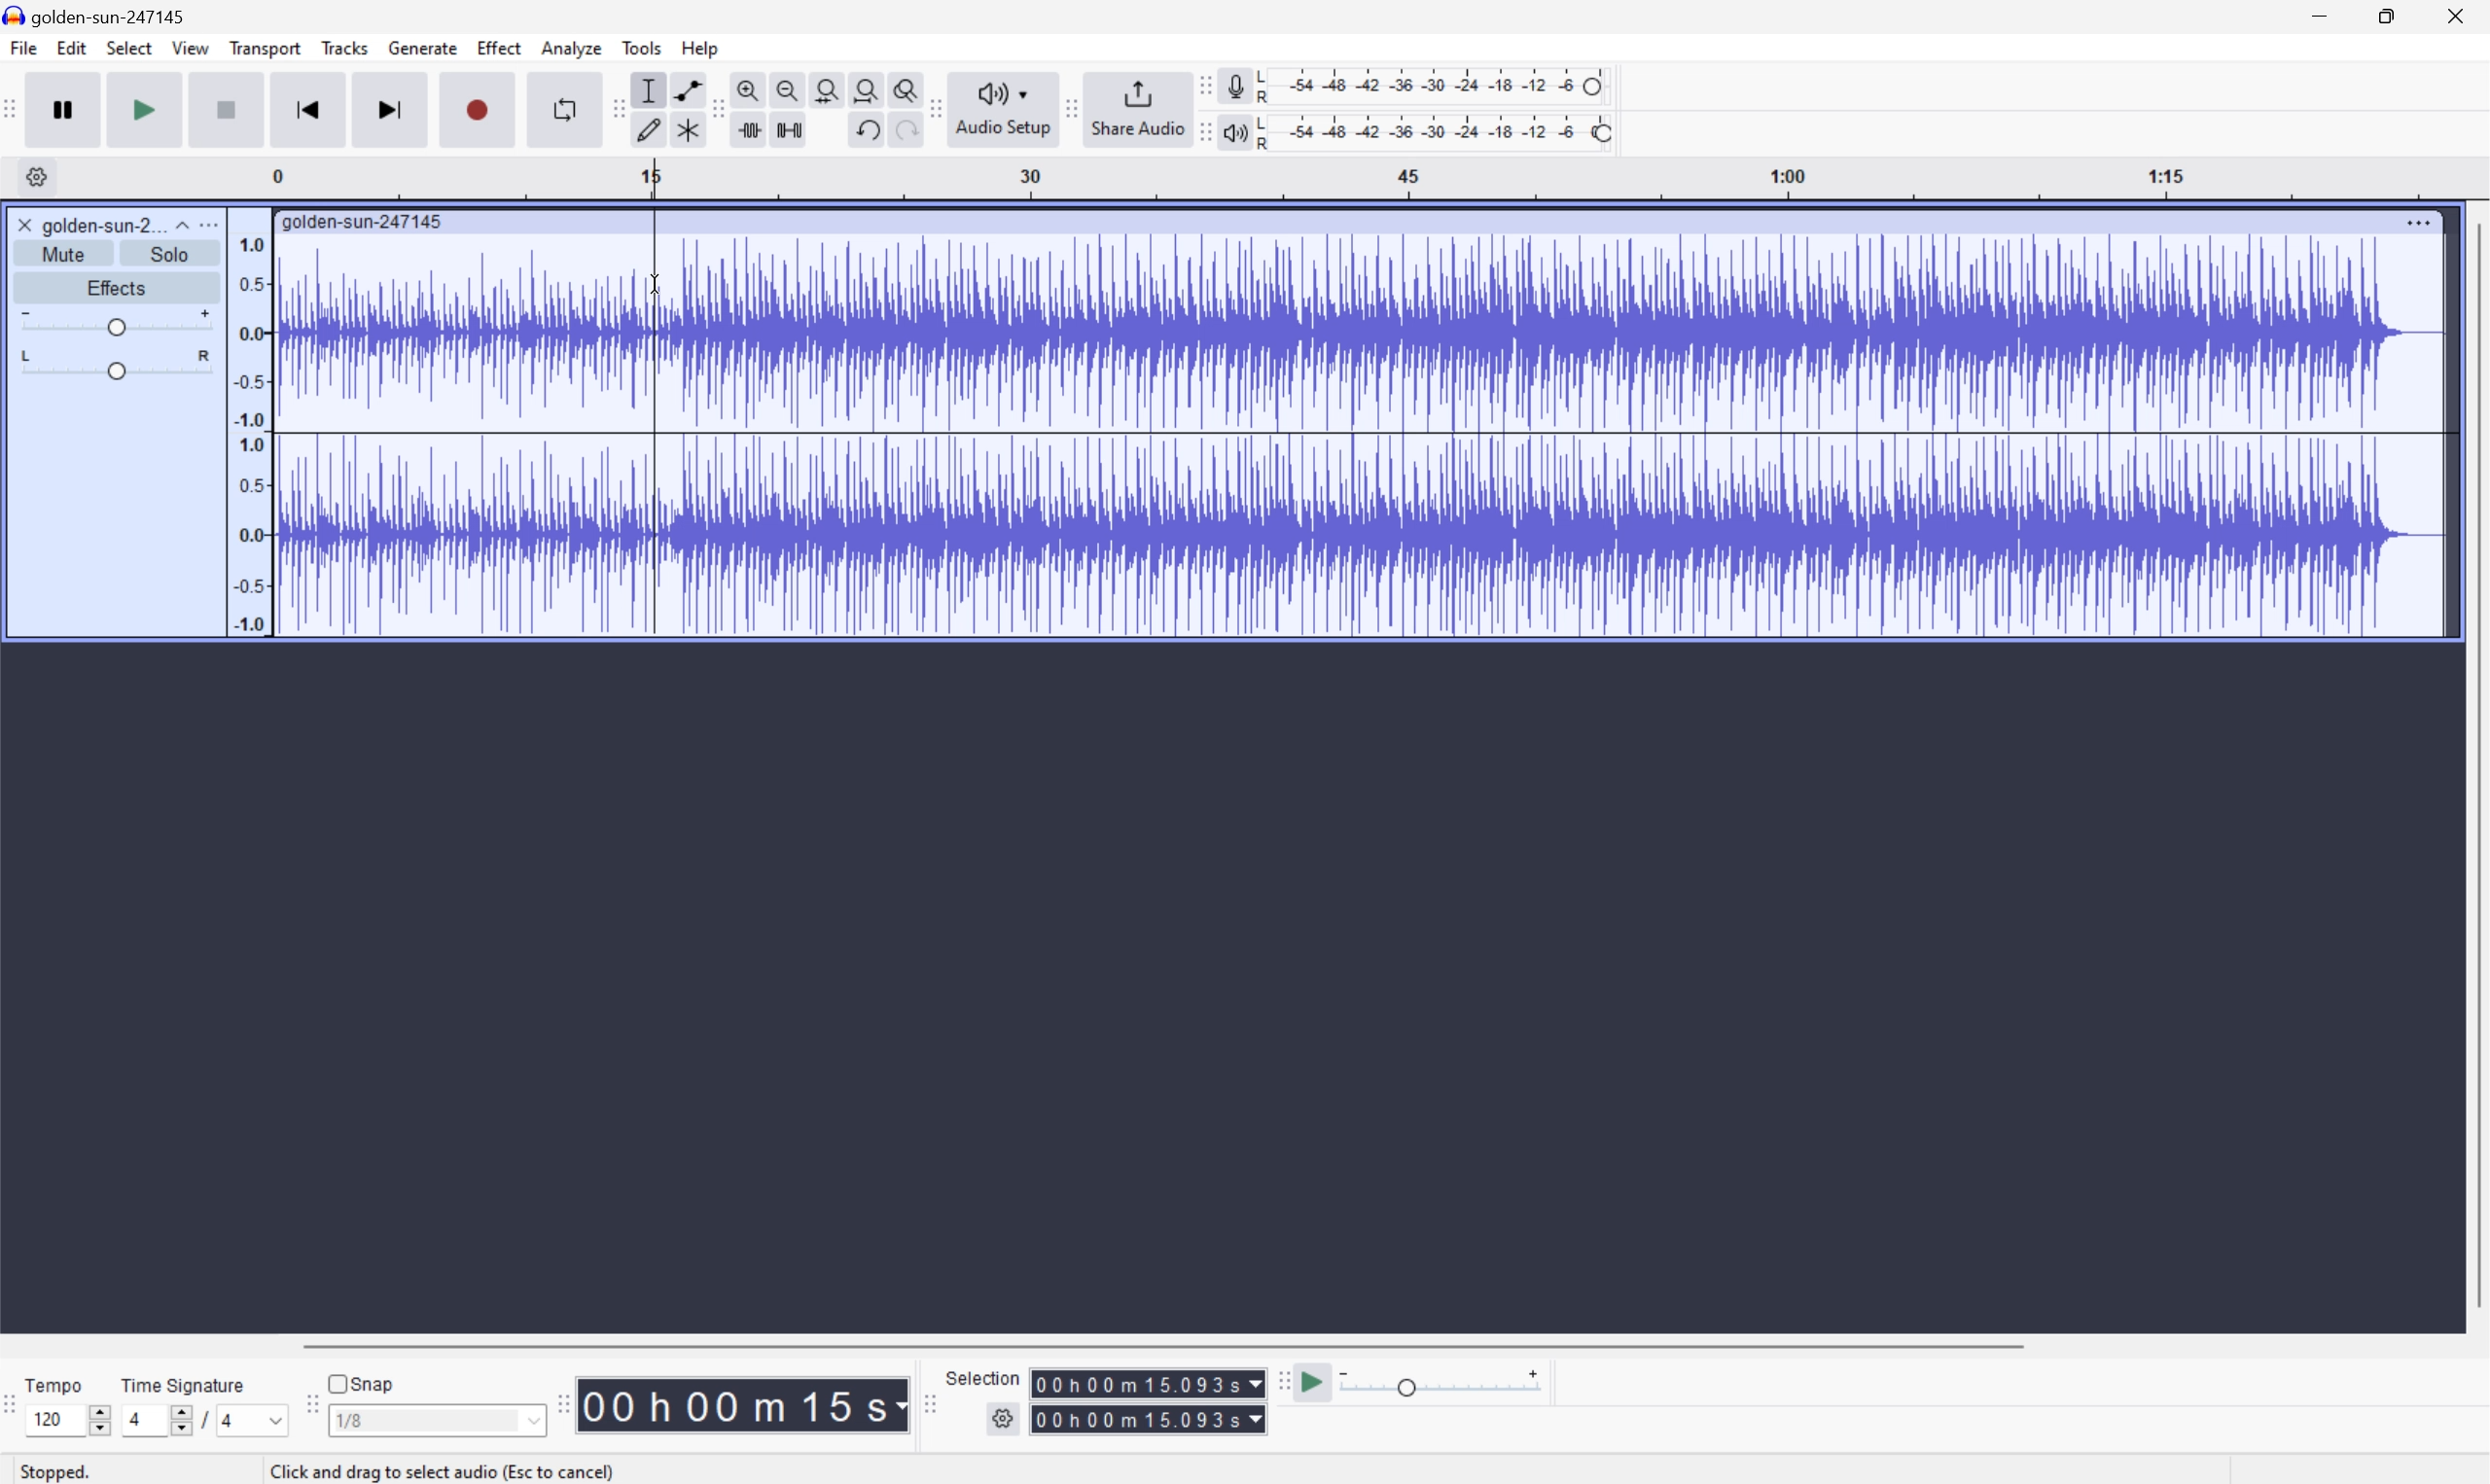  What do you see at coordinates (500, 48) in the screenshot?
I see `Effect` at bounding box center [500, 48].